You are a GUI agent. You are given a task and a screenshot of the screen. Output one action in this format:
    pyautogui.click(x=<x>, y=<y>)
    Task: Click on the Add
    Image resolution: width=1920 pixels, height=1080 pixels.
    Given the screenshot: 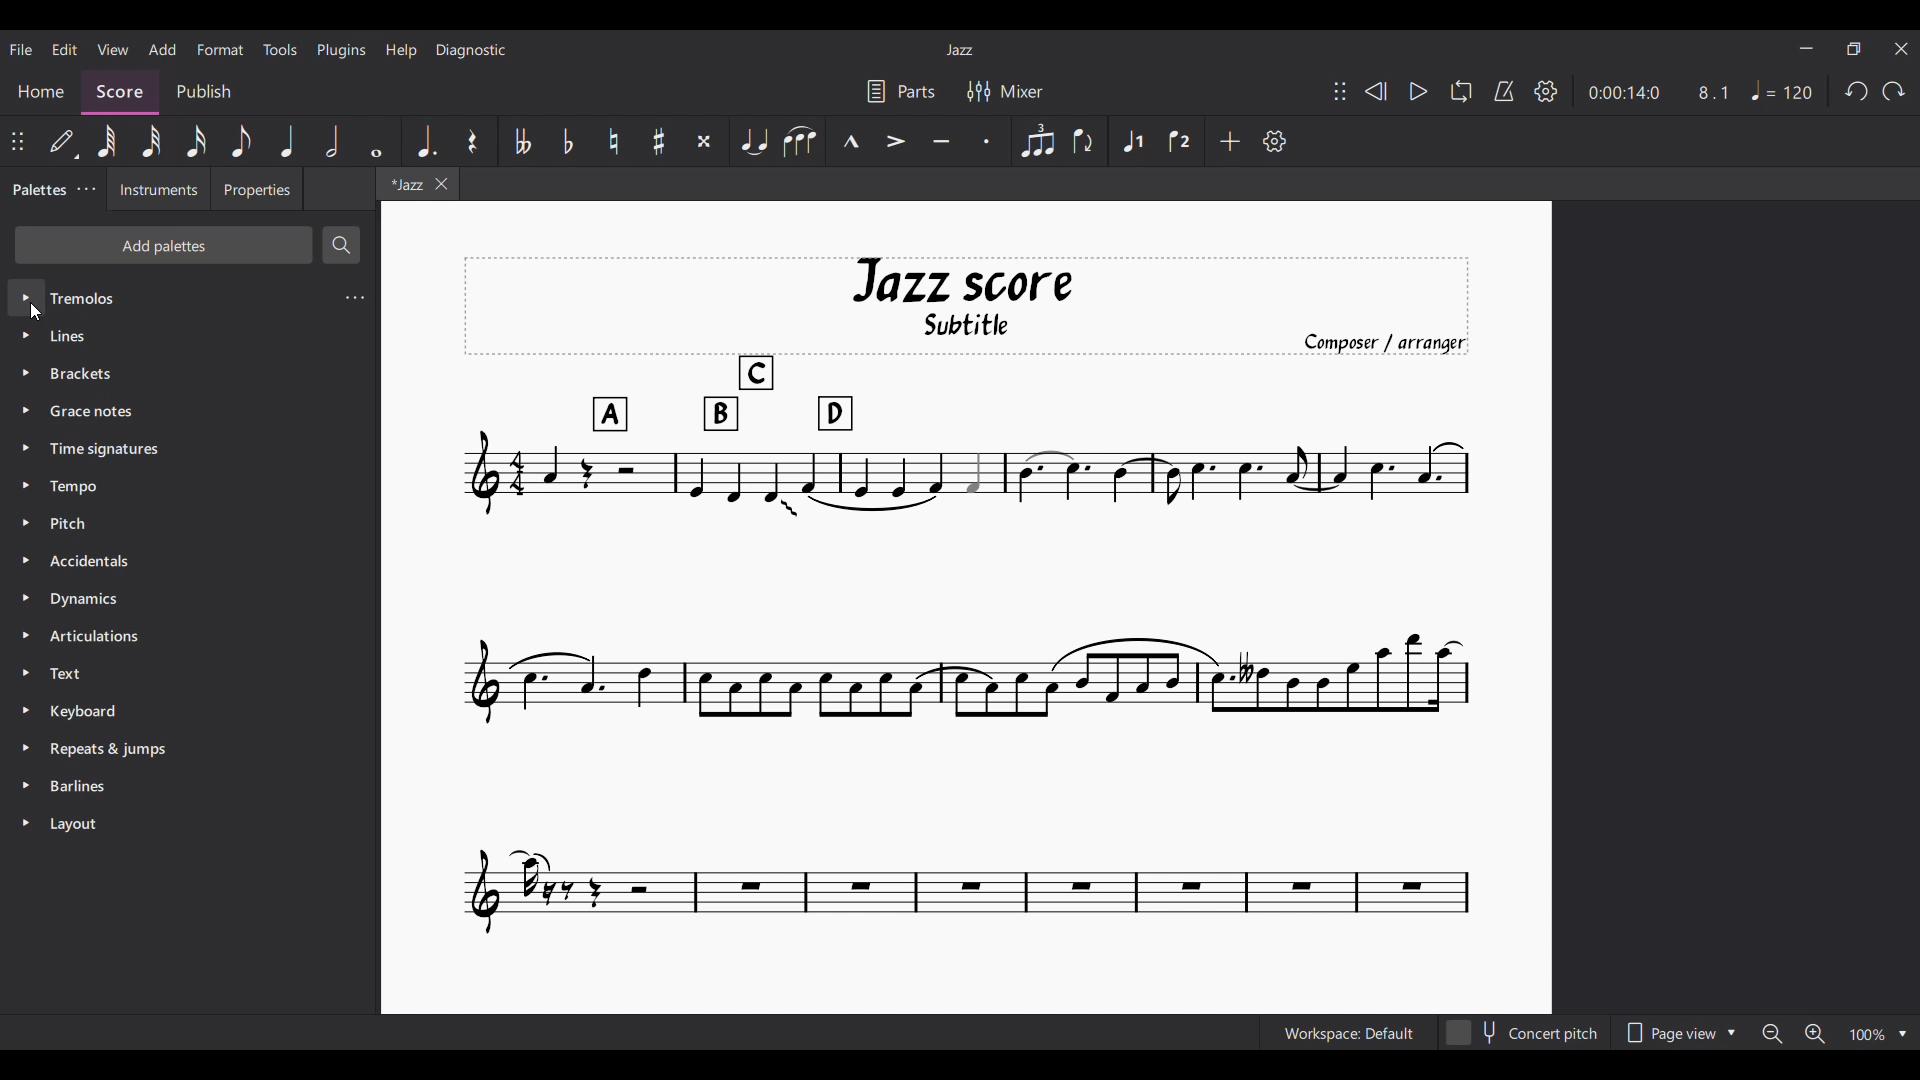 What is the action you would take?
    pyautogui.click(x=1231, y=141)
    